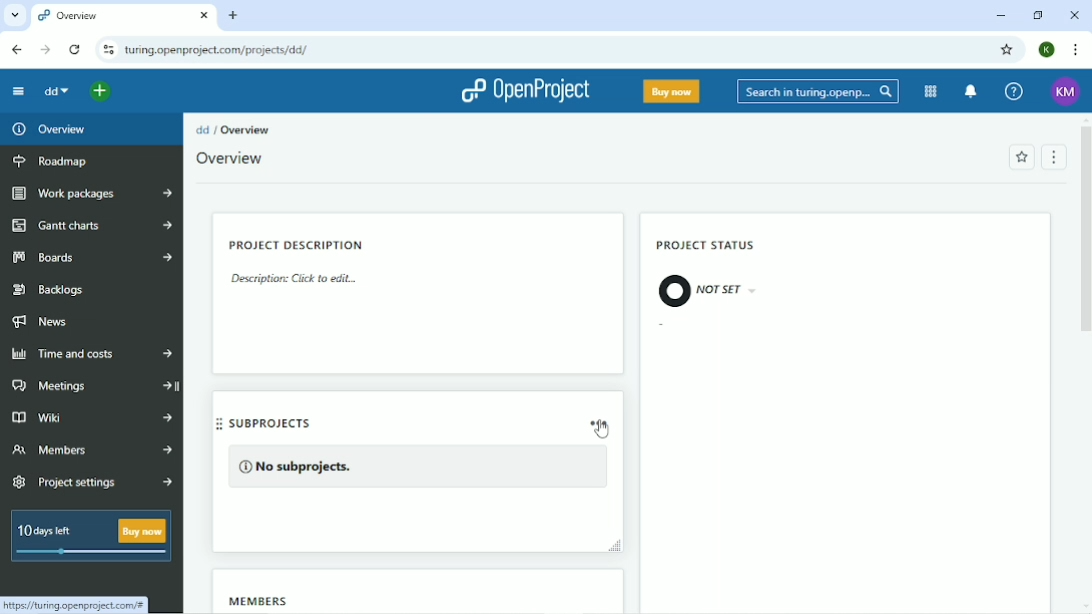 The width and height of the screenshot is (1092, 614). What do you see at coordinates (74, 604) in the screenshot?
I see `Link` at bounding box center [74, 604].